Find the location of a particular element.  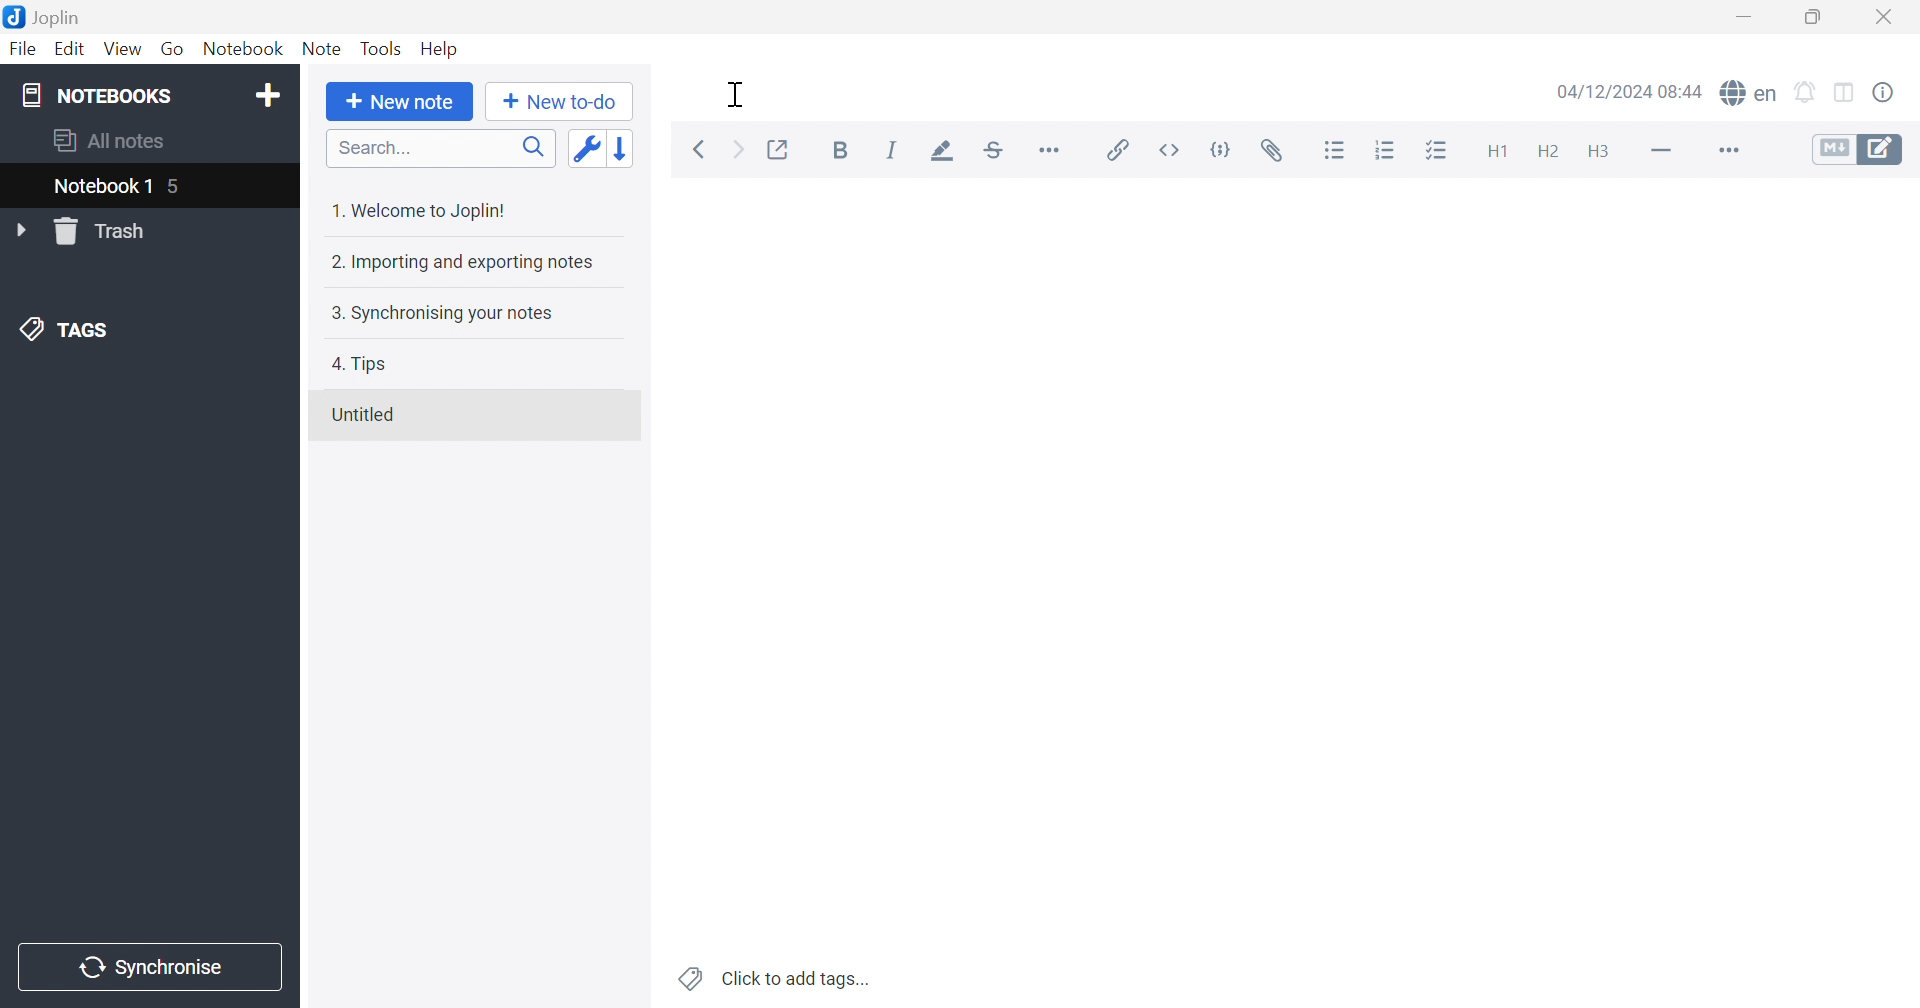

Tools is located at coordinates (382, 47).